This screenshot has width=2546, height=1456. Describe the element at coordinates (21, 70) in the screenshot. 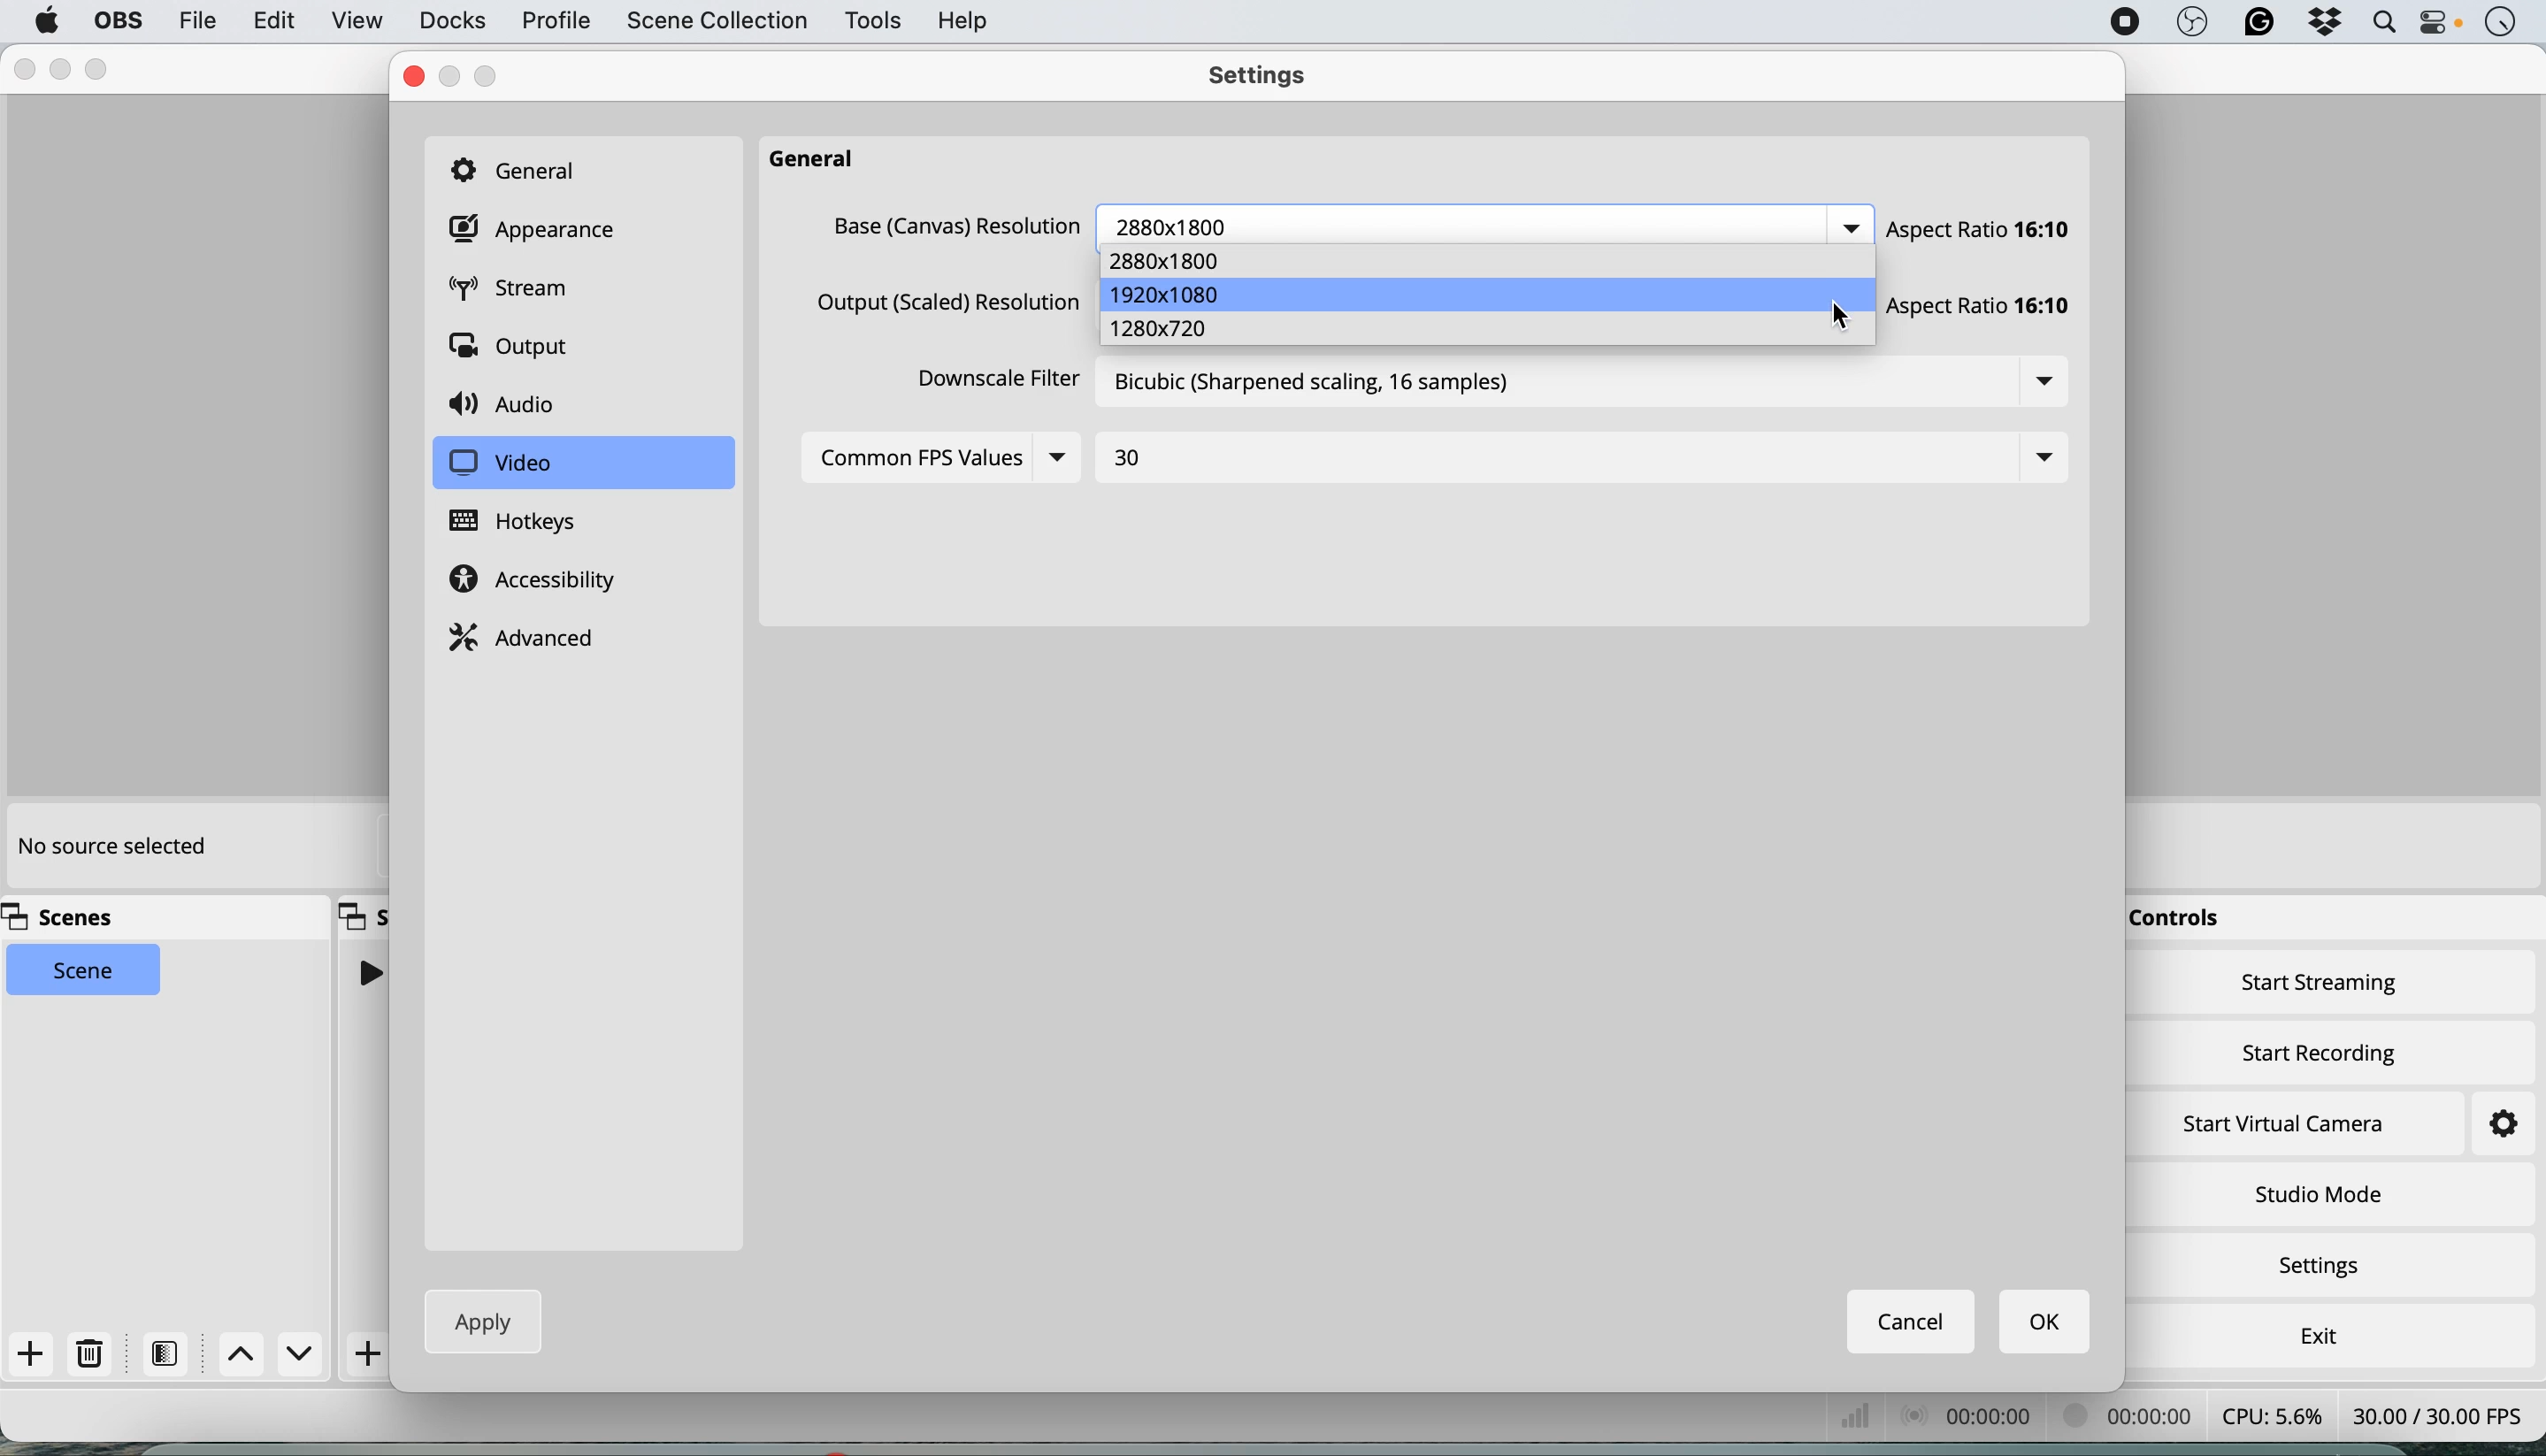

I see `close` at that location.